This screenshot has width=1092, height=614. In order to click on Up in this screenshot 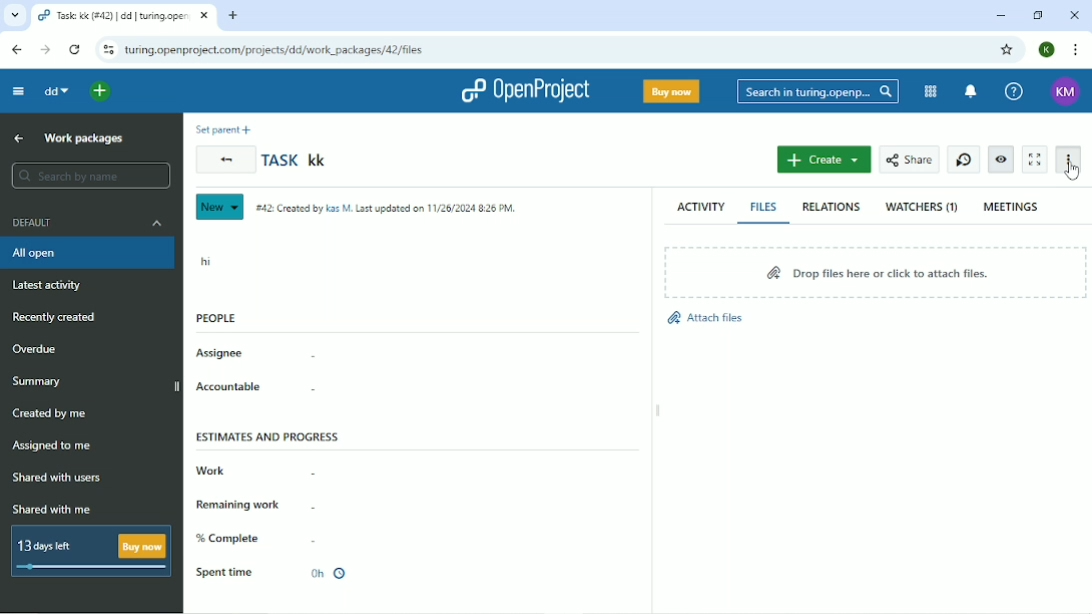, I will do `click(19, 138)`.